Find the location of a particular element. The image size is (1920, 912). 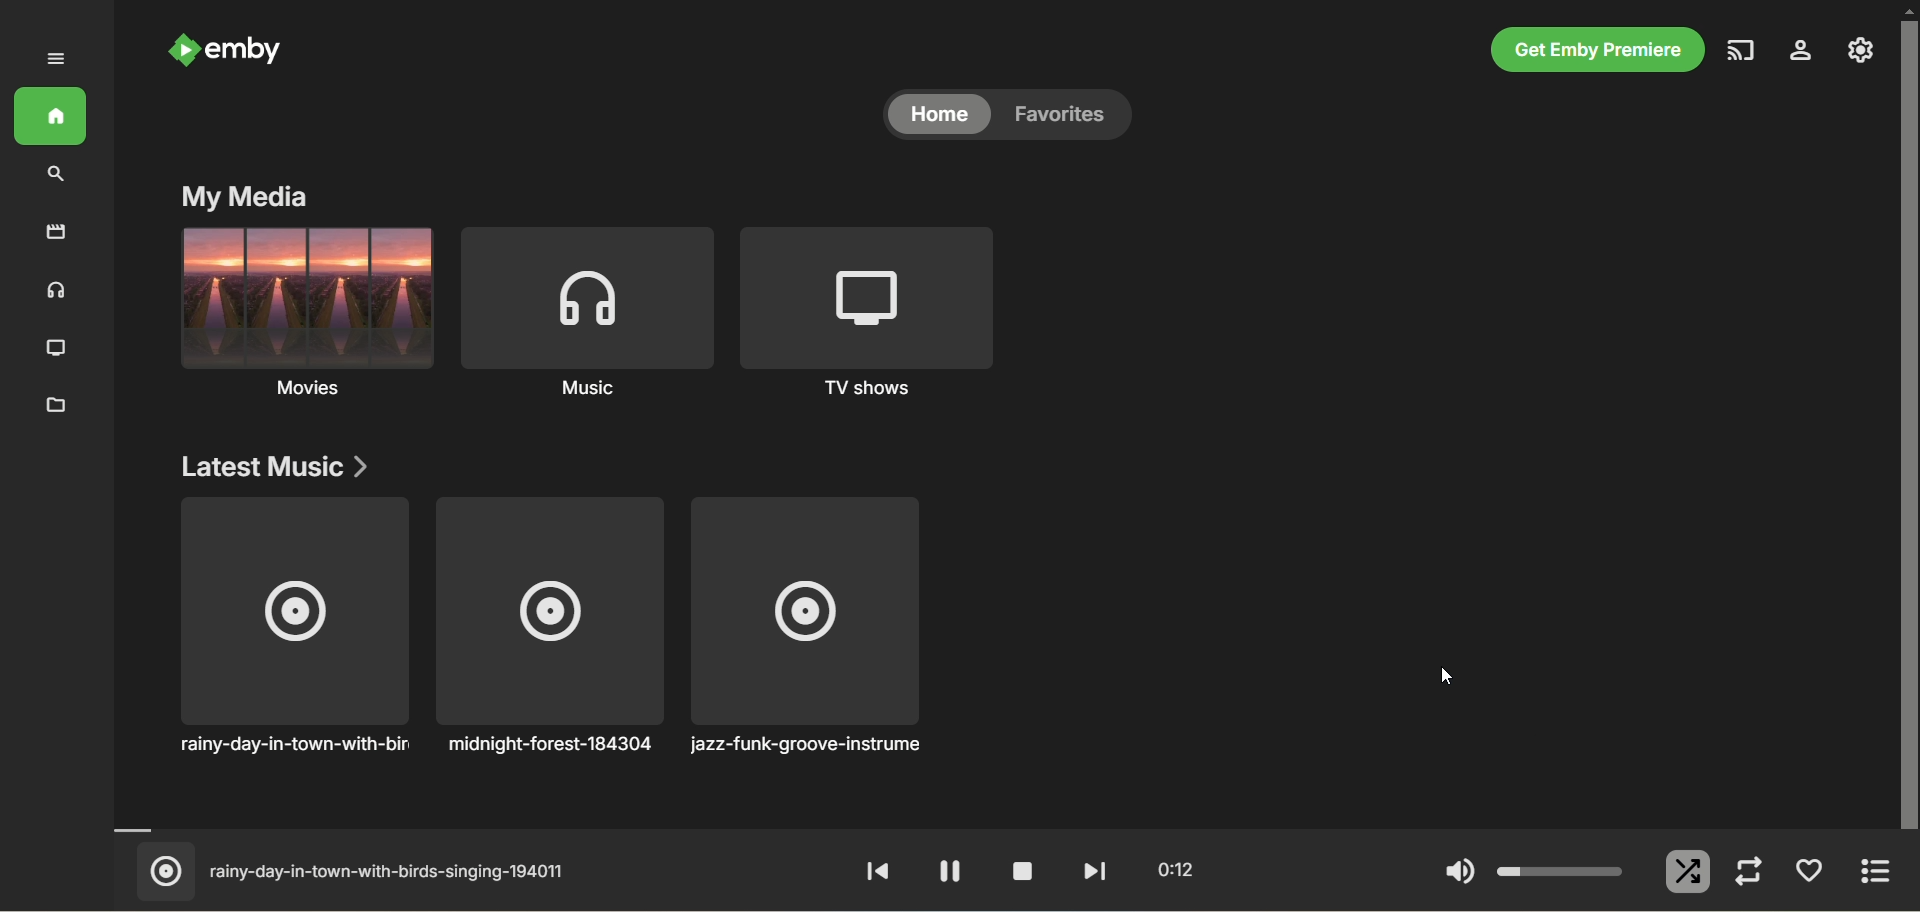

play on another device is located at coordinates (1744, 51).